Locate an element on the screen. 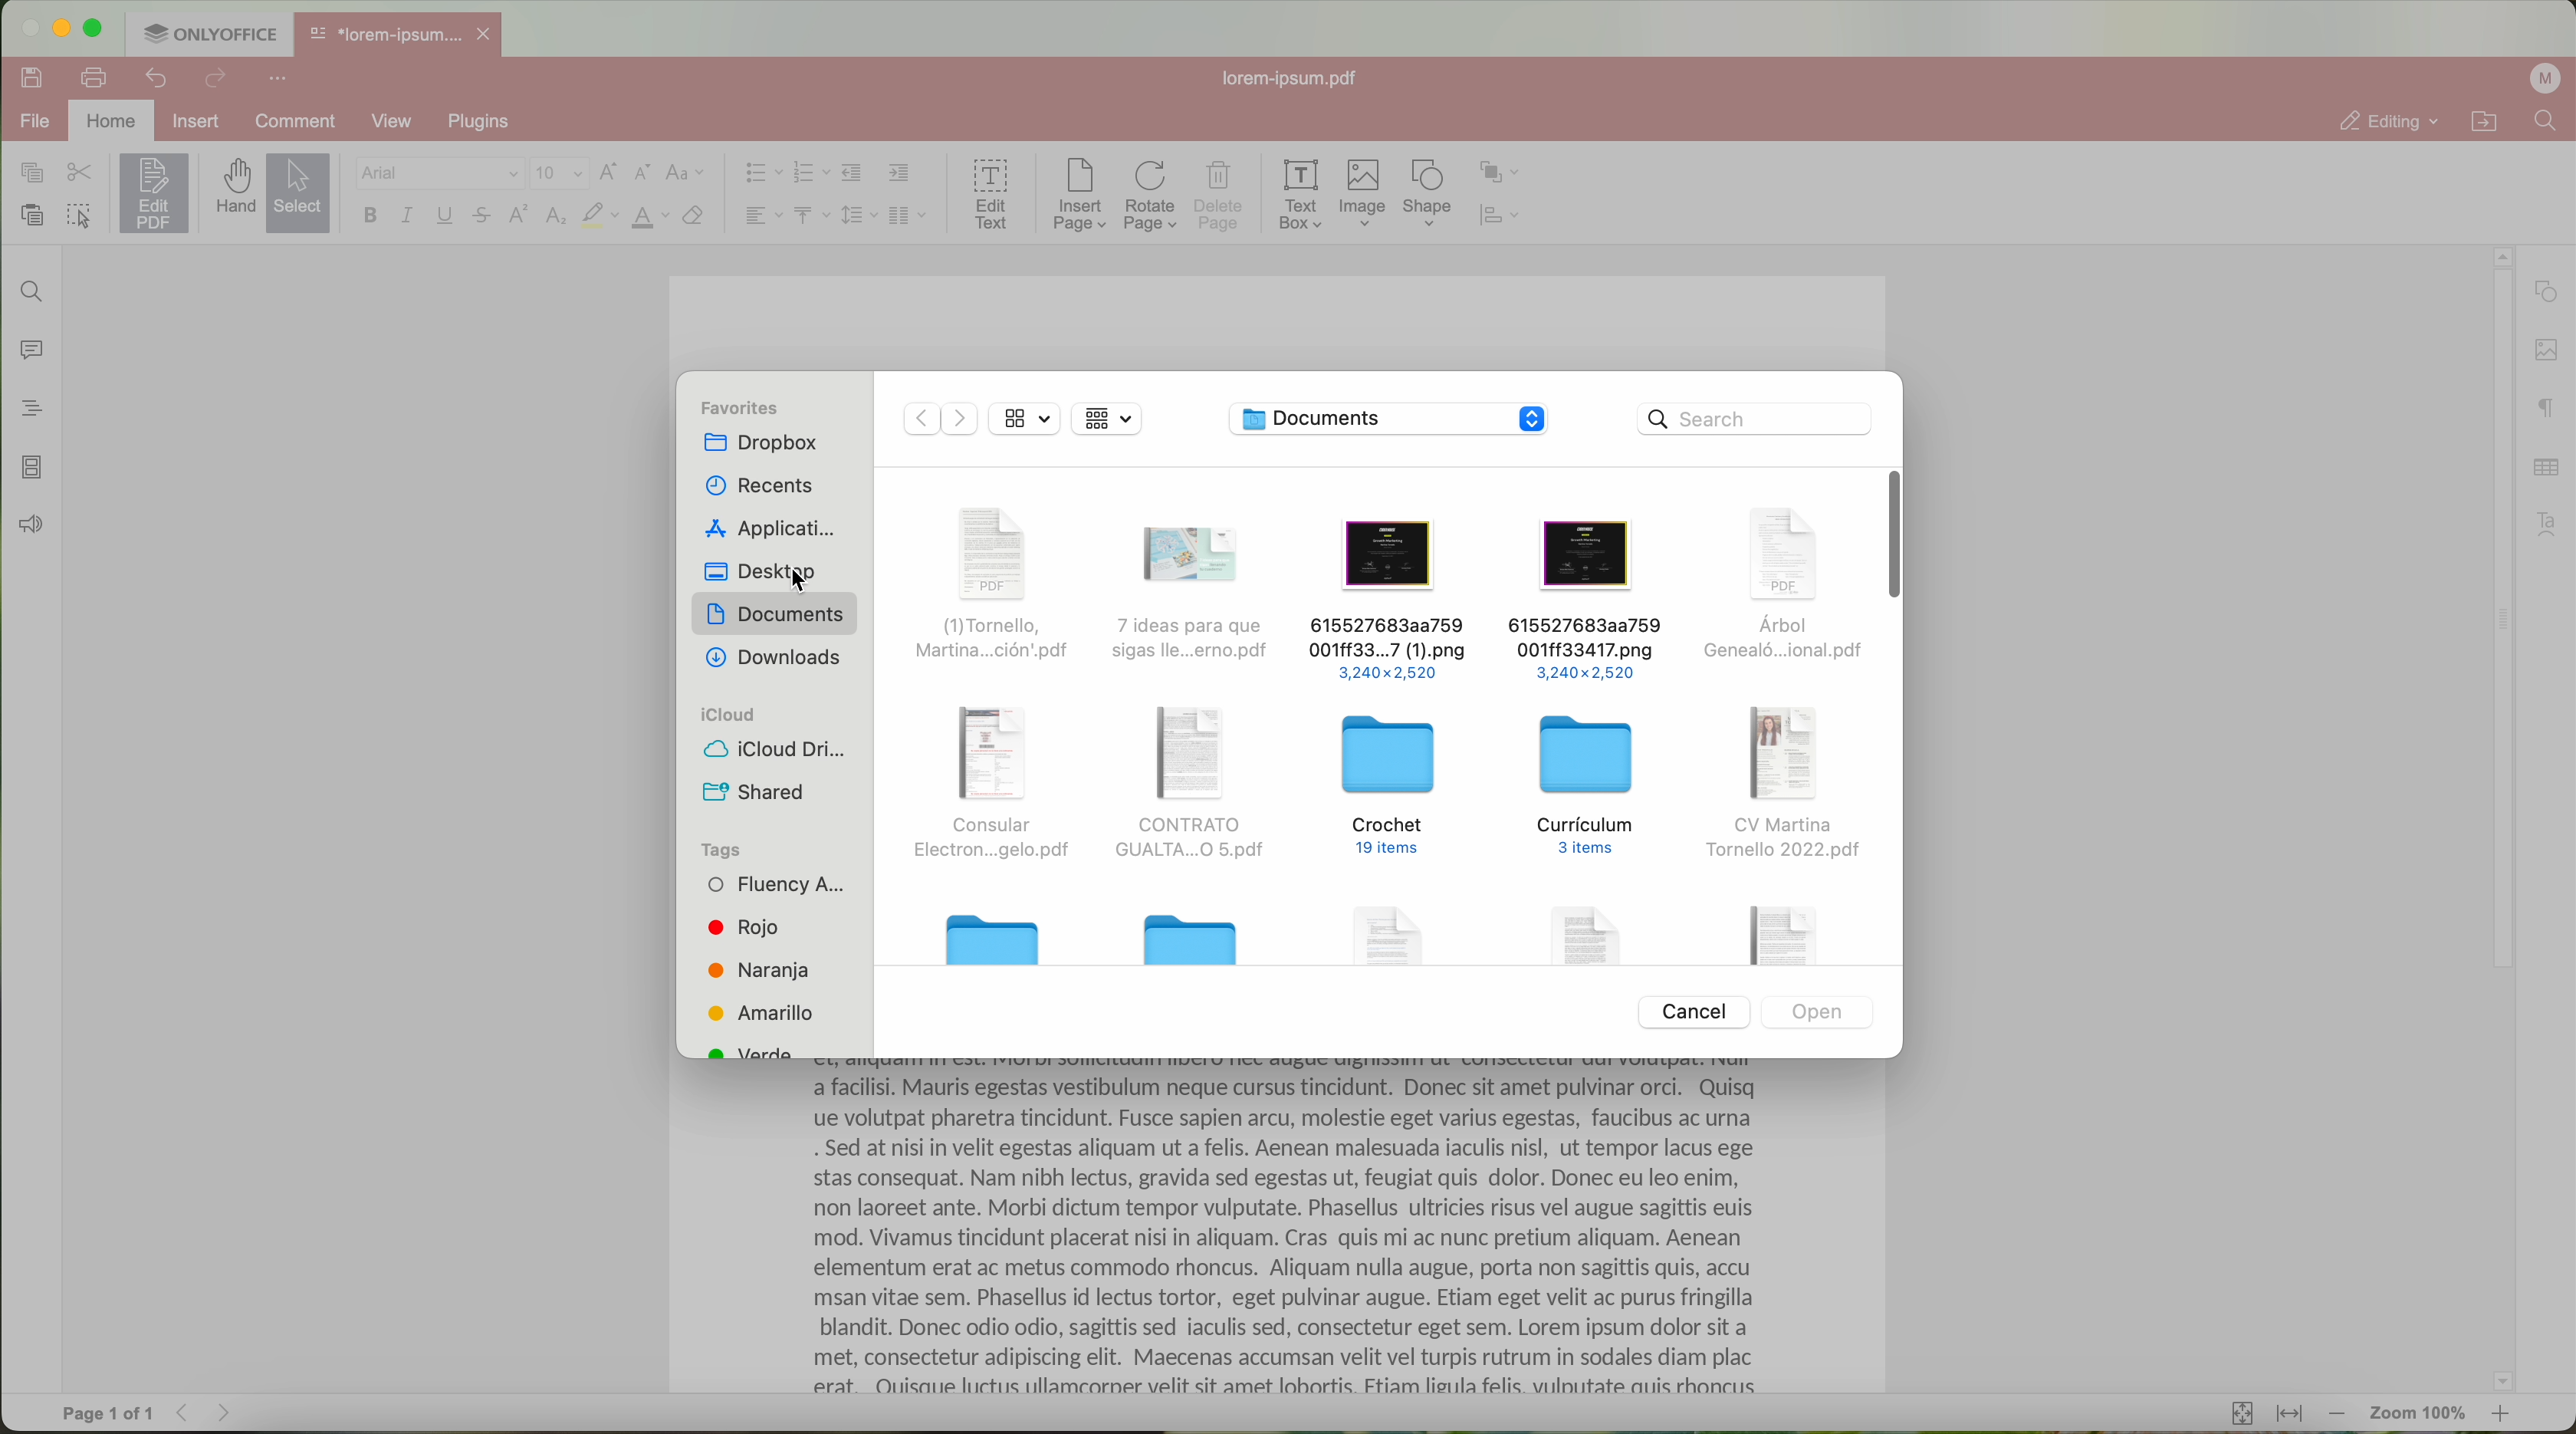 The height and width of the screenshot is (1434, 2576). redo is located at coordinates (216, 80).